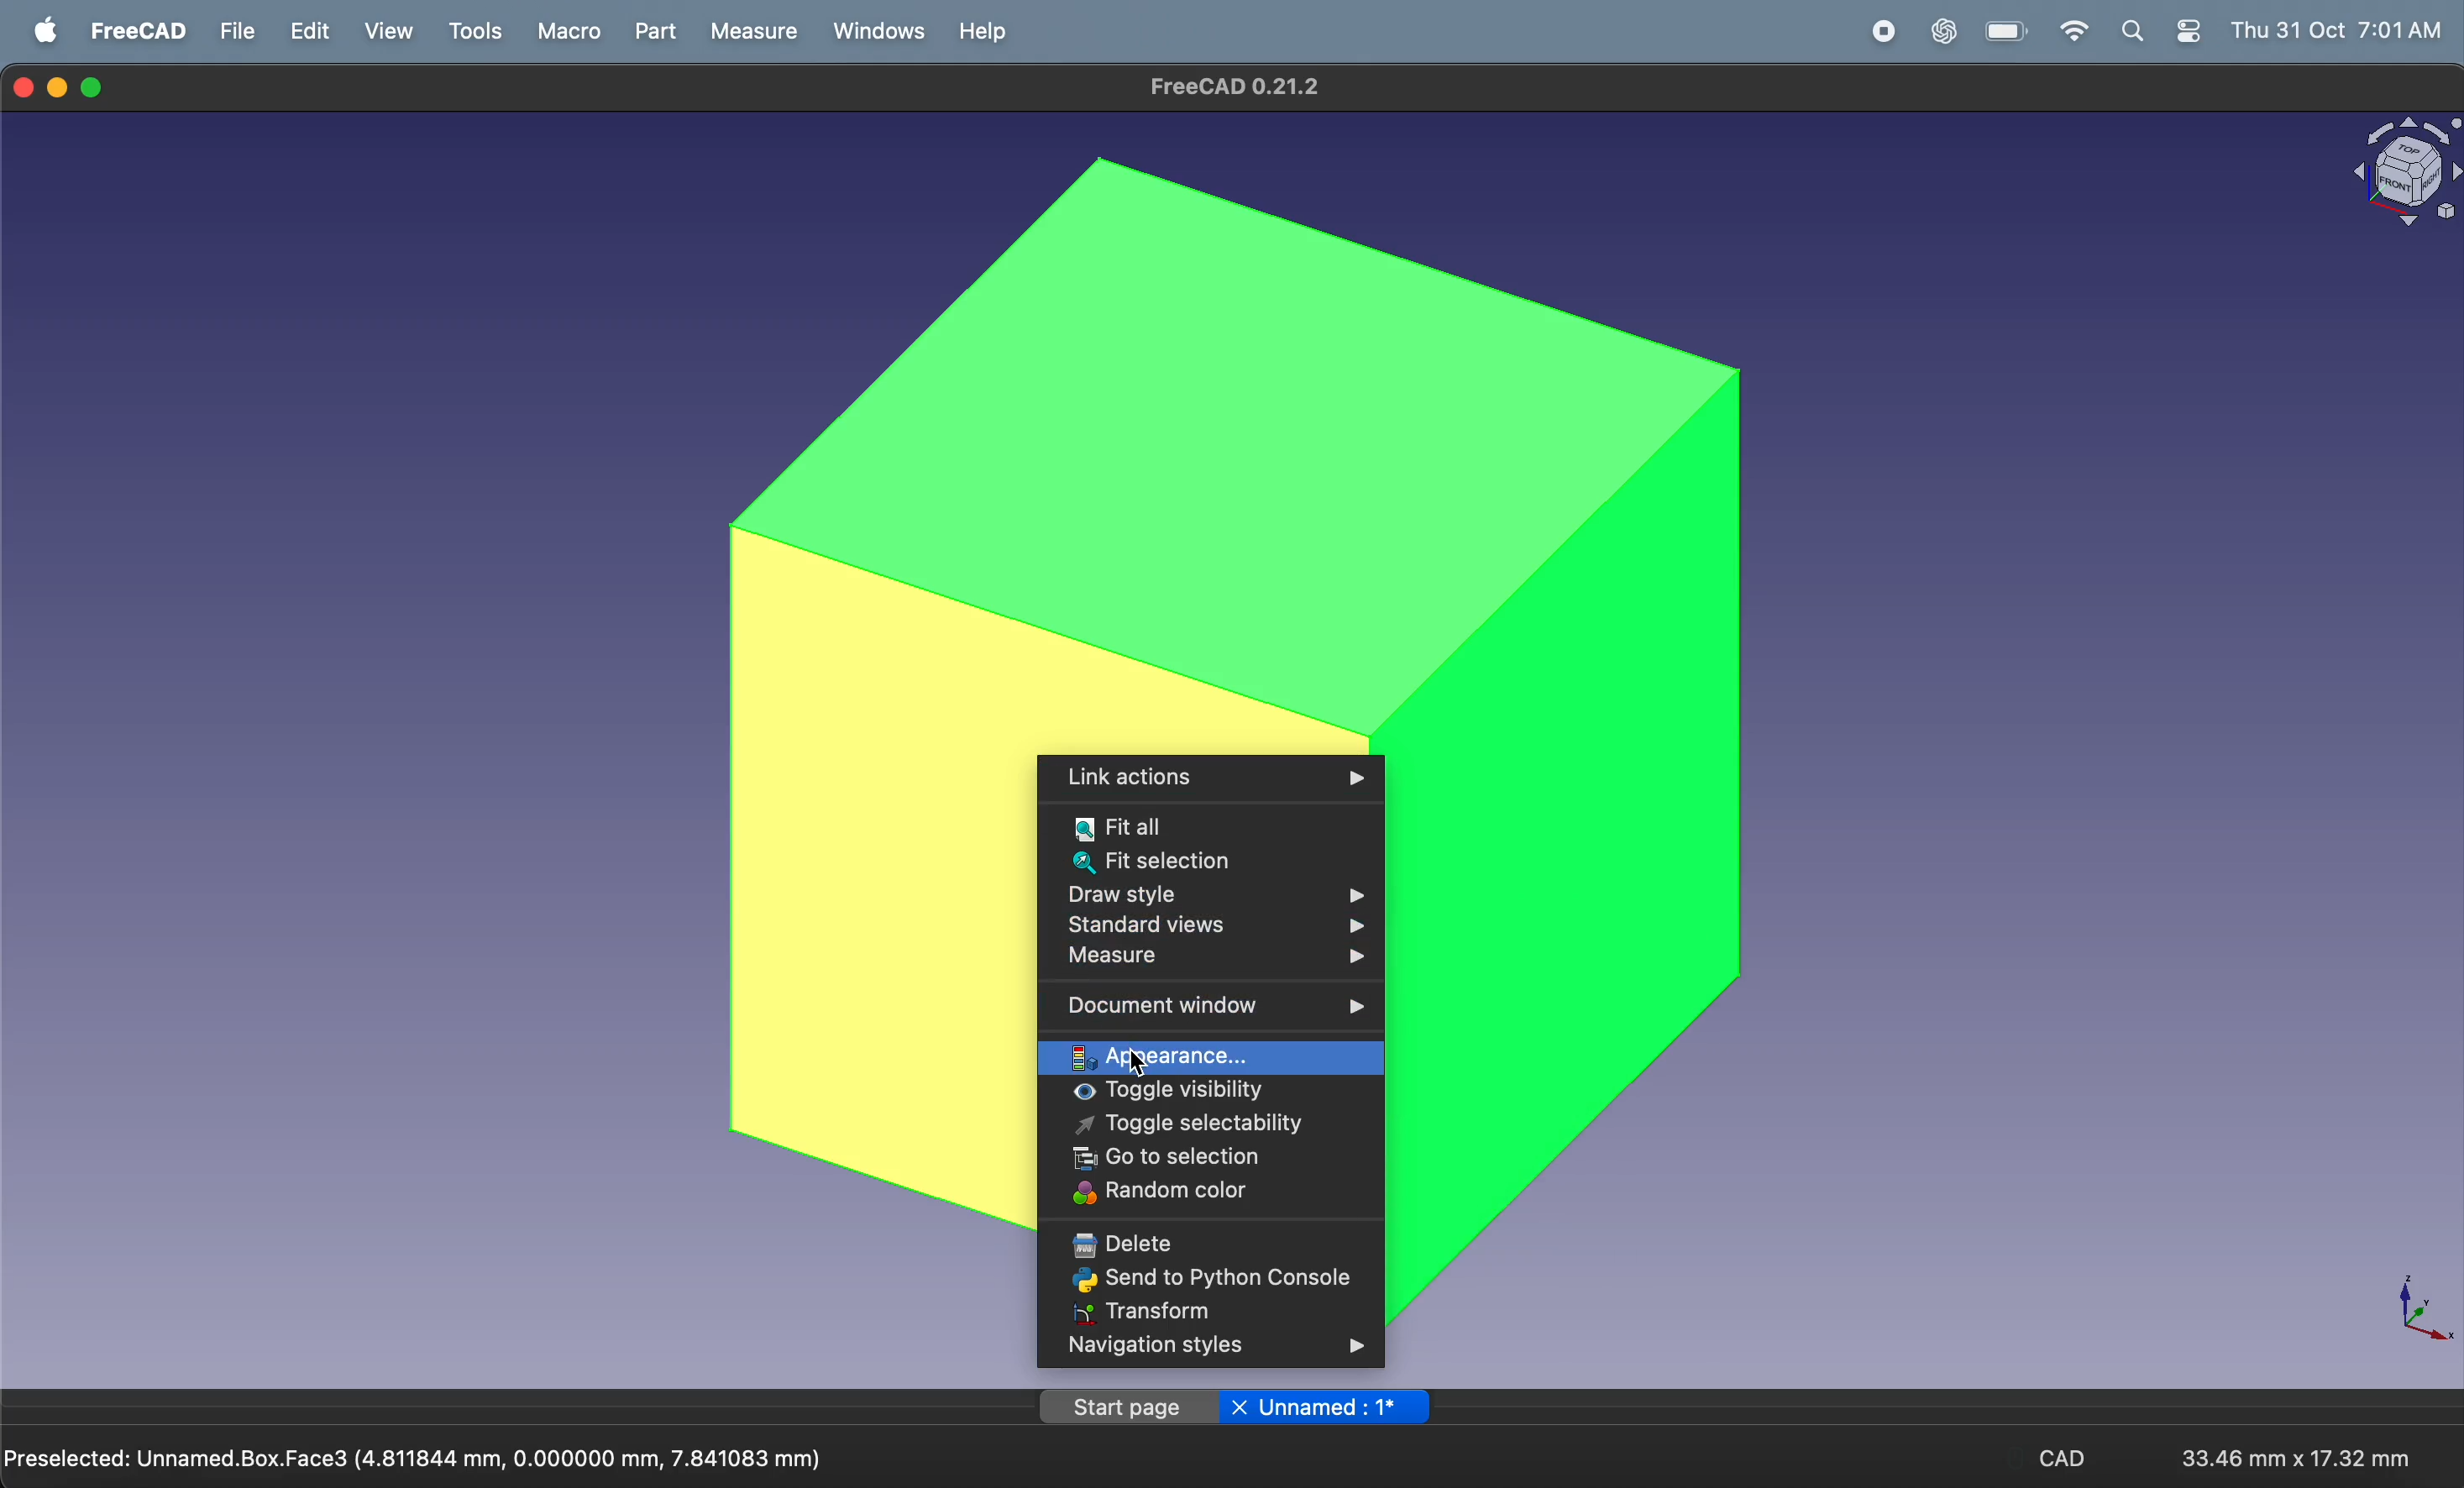  What do you see at coordinates (479, 32) in the screenshot?
I see `tools` at bounding box center [479, 32].